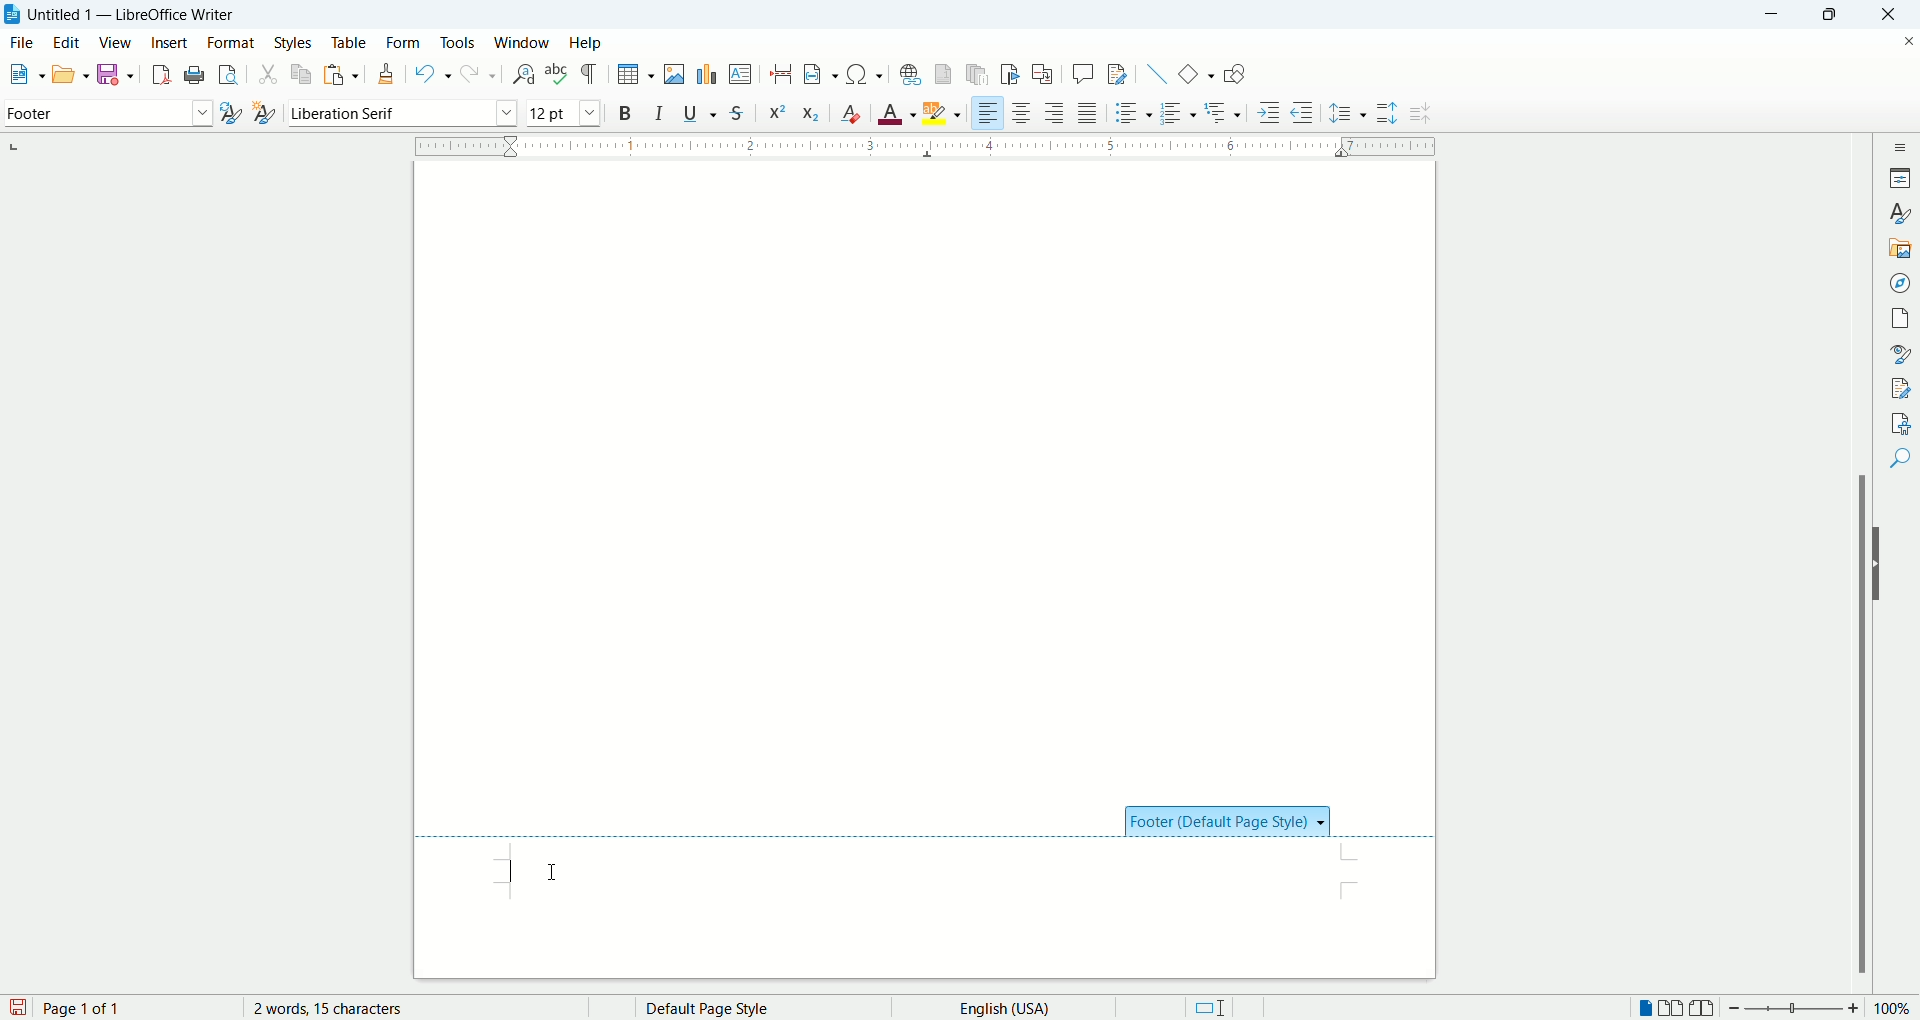  Describe the element at coordinates (1225, 111) in the screenshot. I see `outline` at that location.